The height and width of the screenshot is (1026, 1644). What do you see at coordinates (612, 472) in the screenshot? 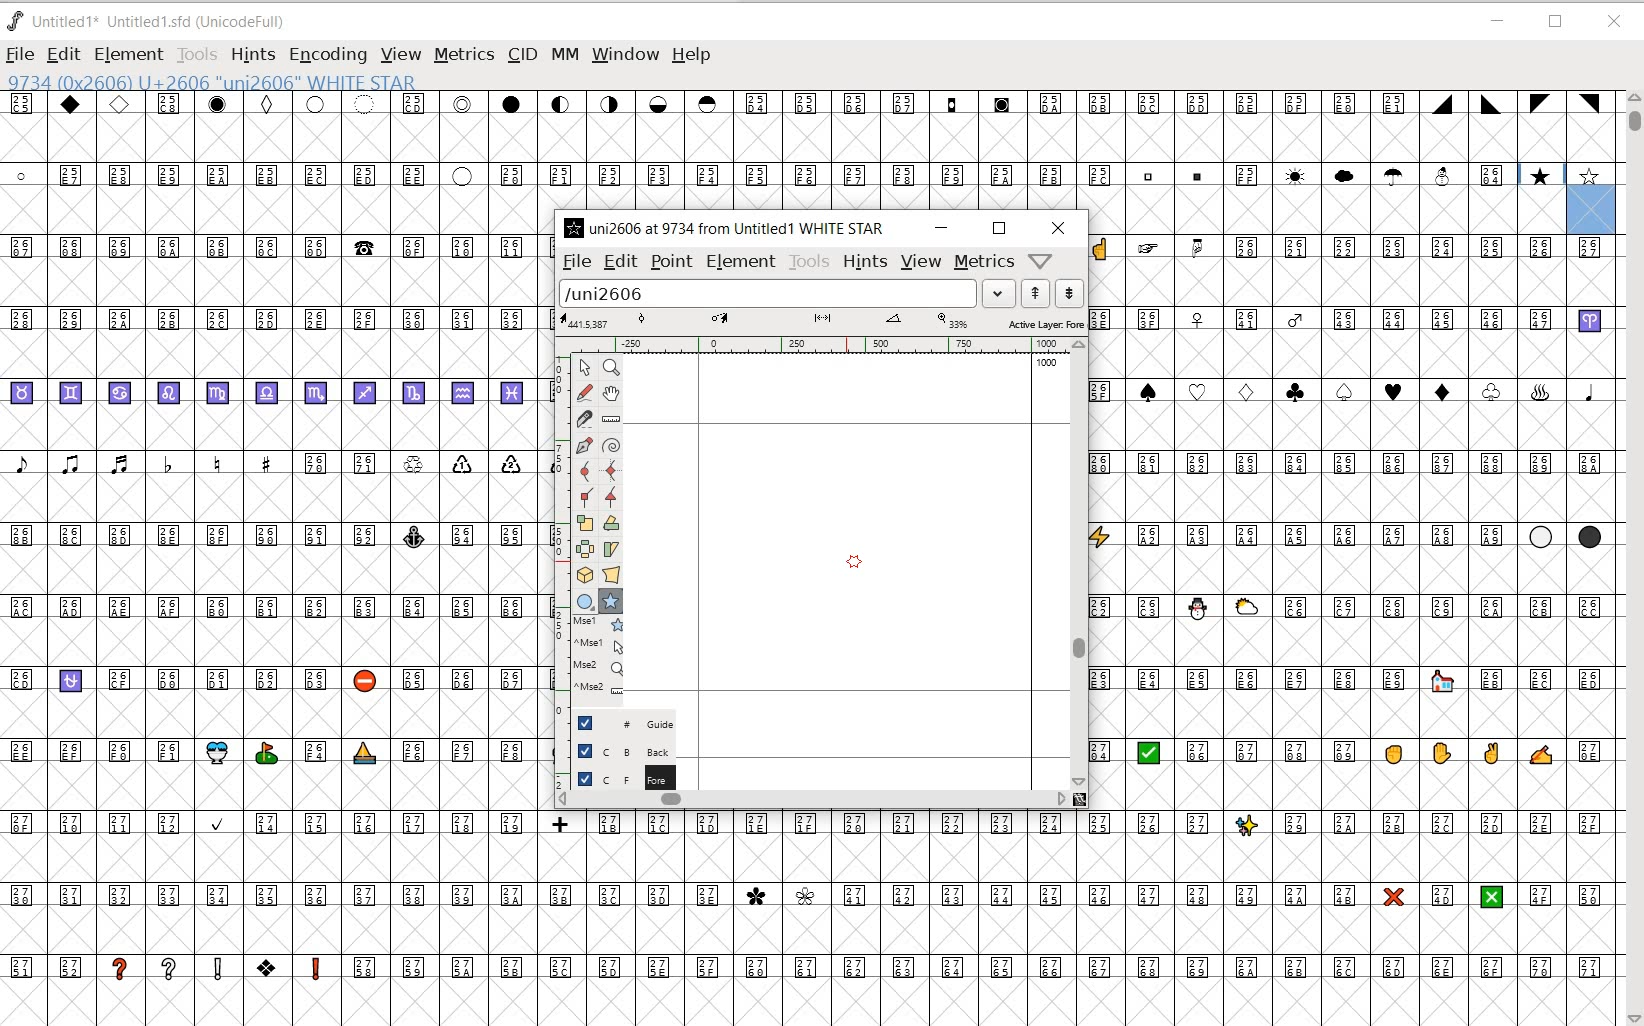
I see `ADD CURVE POINT` at bounding box center [612, 472].